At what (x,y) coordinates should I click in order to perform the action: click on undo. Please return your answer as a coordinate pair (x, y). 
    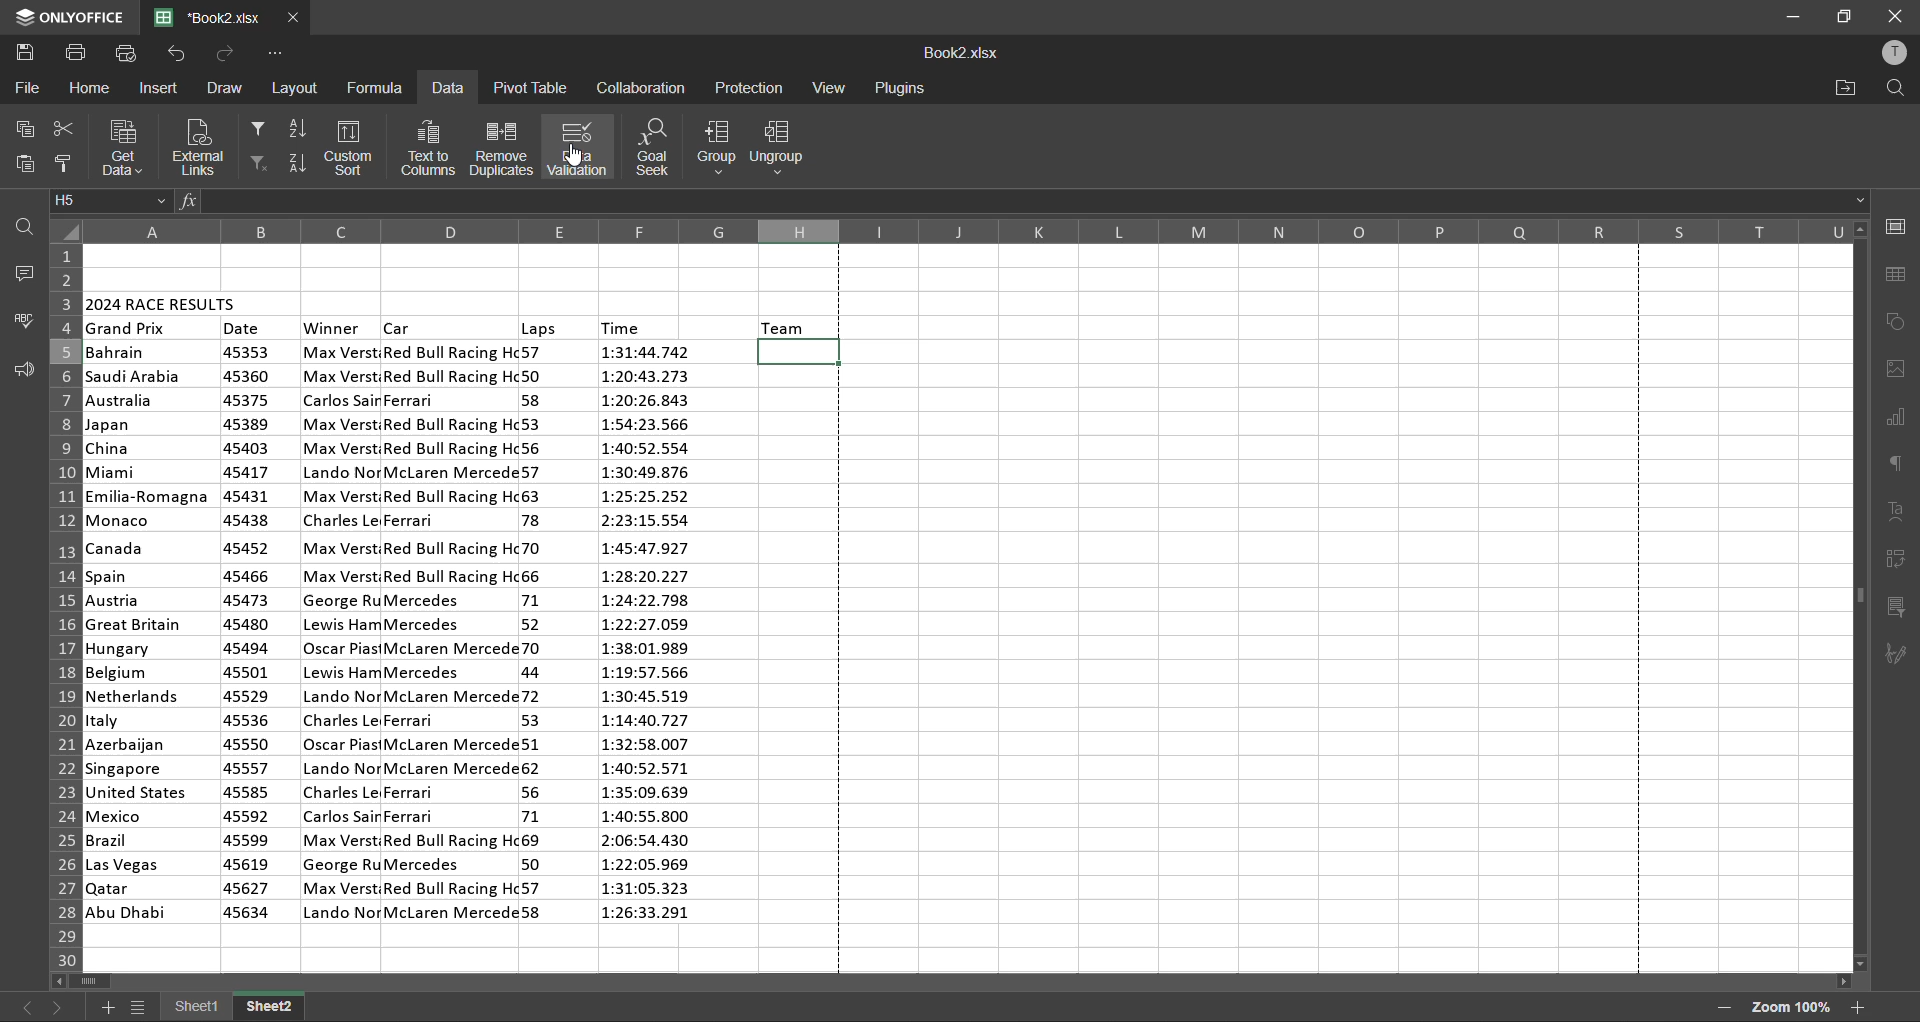
    Looking at the image, I should click on (175, 53).